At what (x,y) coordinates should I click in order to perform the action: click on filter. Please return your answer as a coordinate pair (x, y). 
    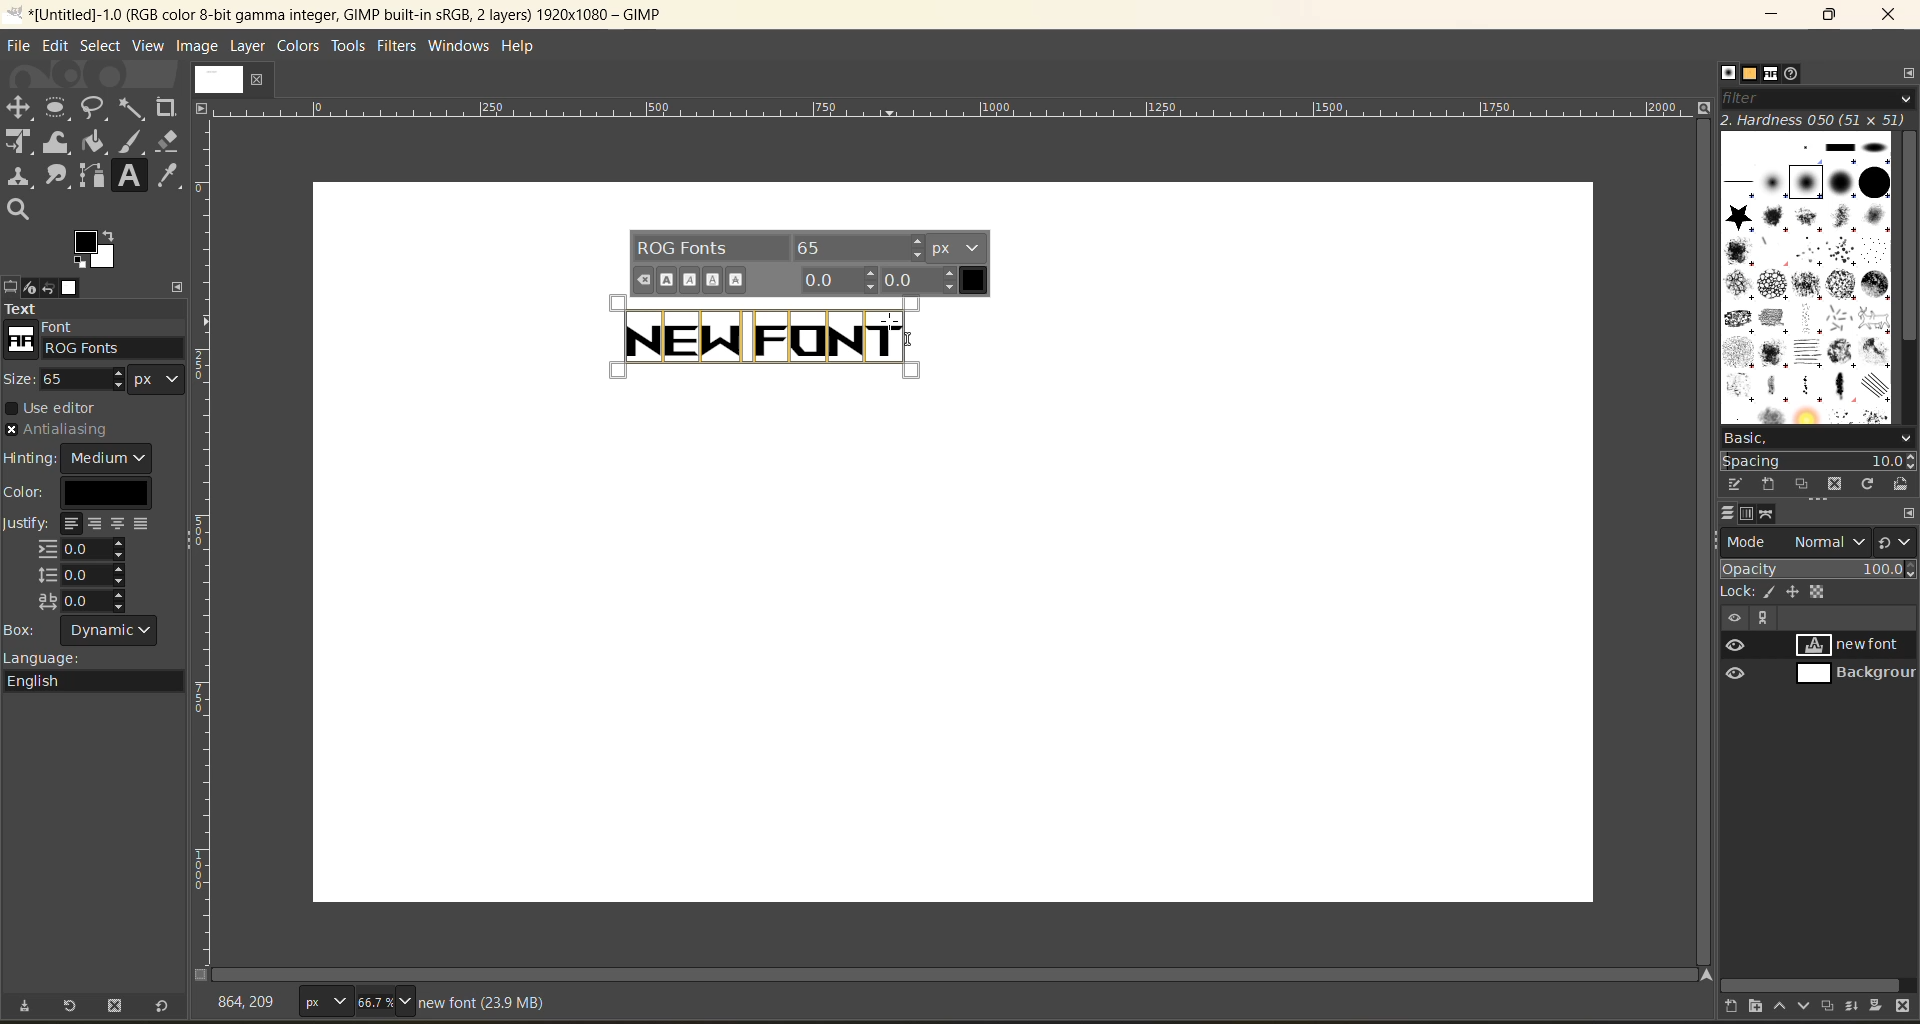
    Looking at the image, I should click on (1816, 100).